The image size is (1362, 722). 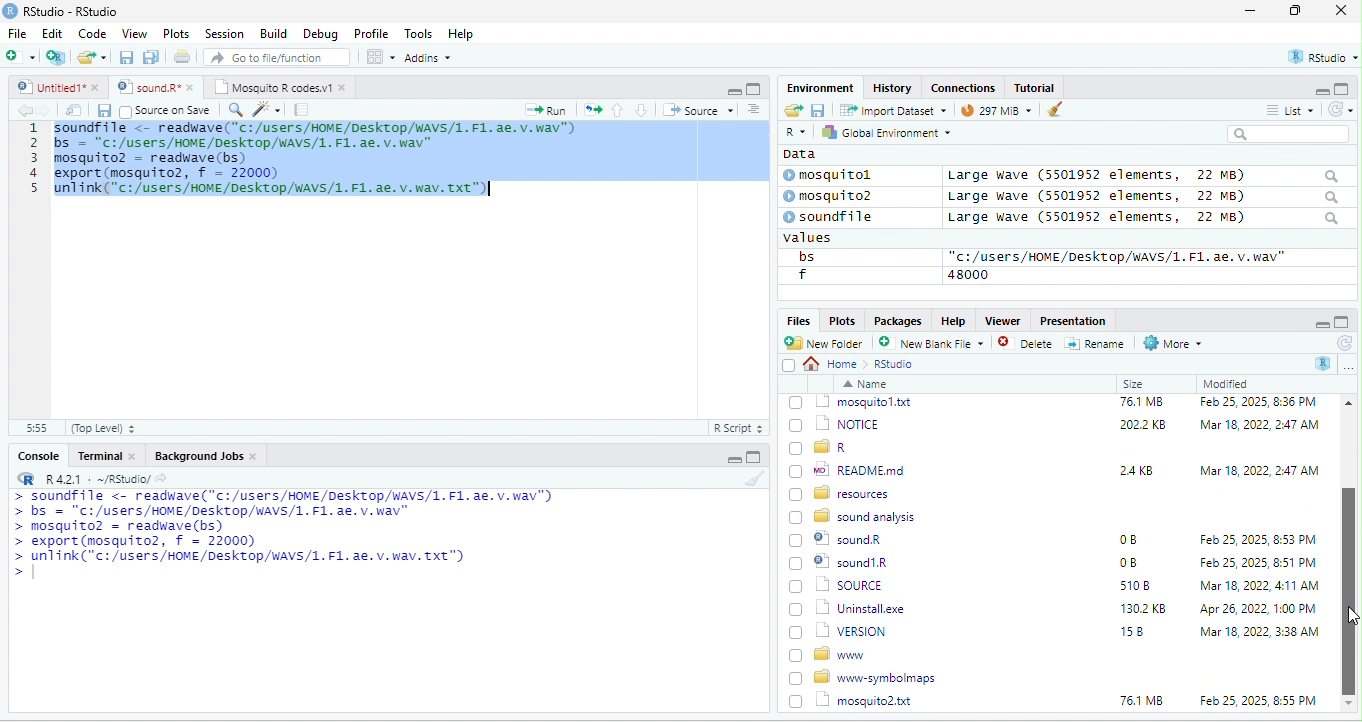 I want to click on Rstudio, so click(x=895, y=364).